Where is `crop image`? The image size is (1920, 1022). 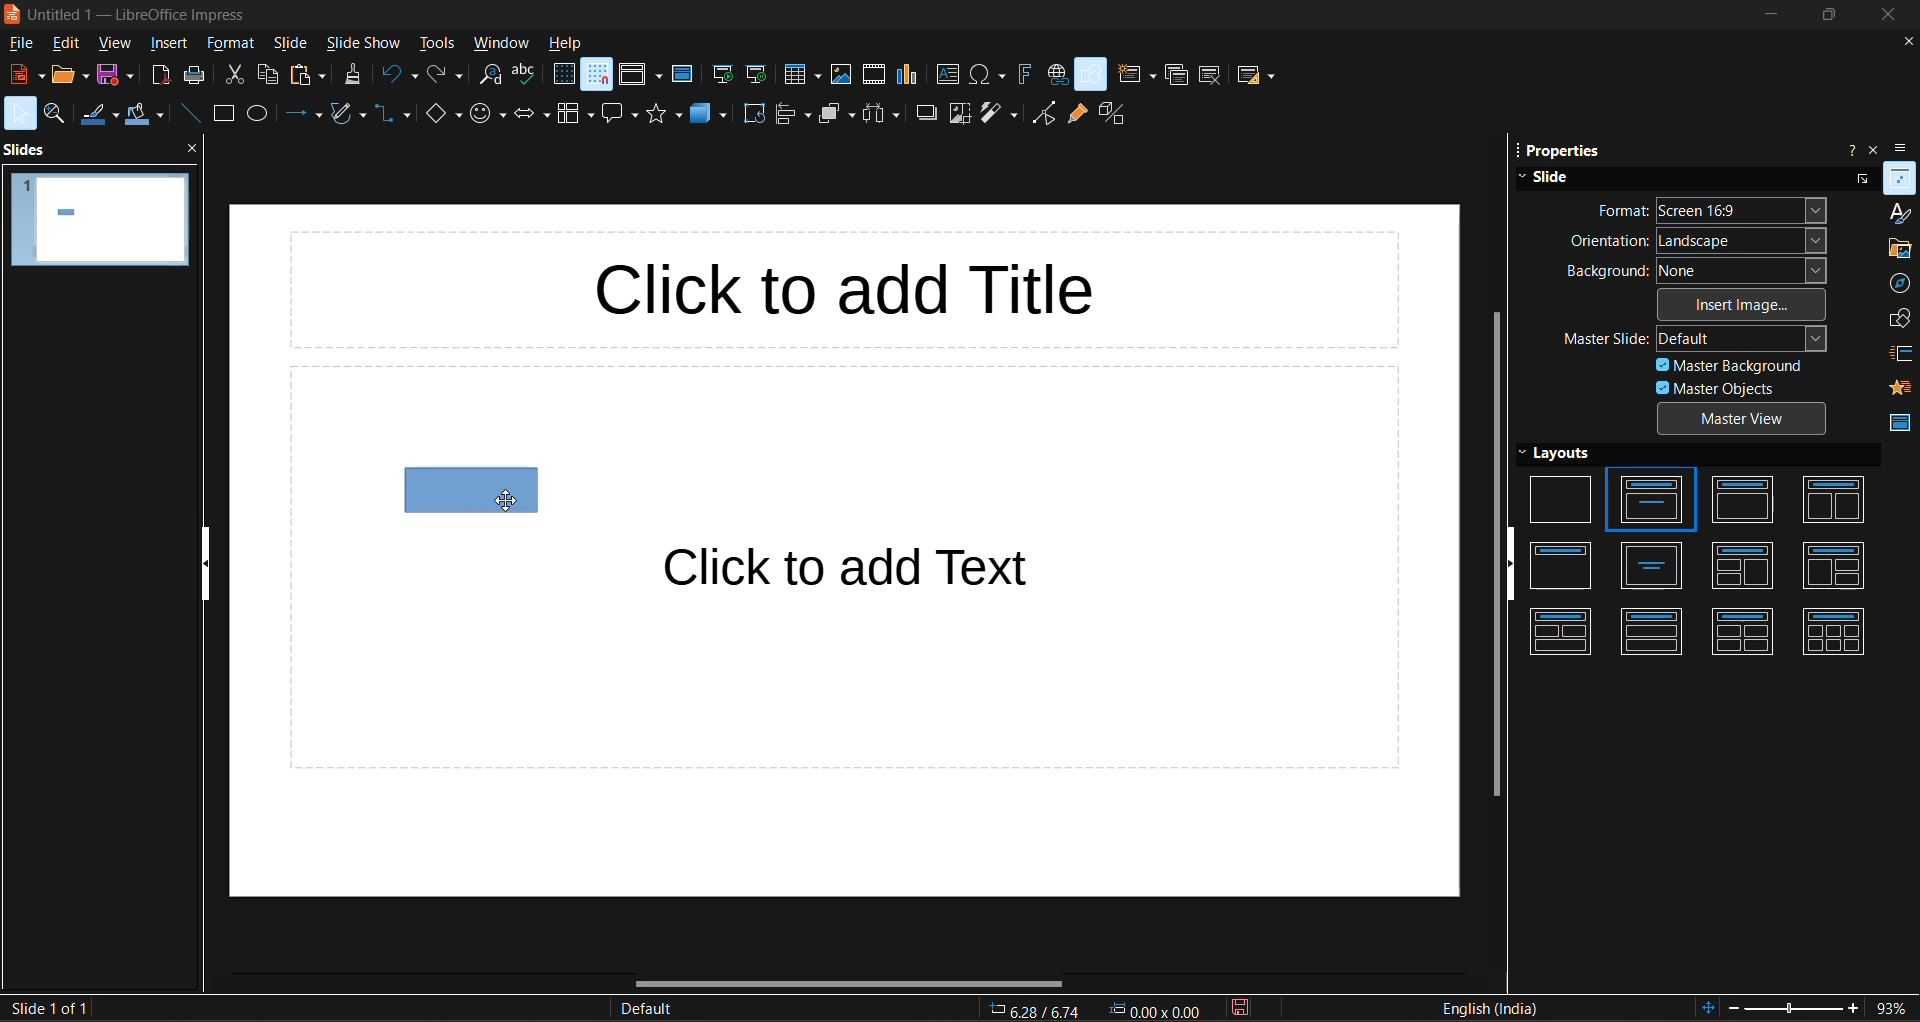 crop image is located at coordinates (957, 115).